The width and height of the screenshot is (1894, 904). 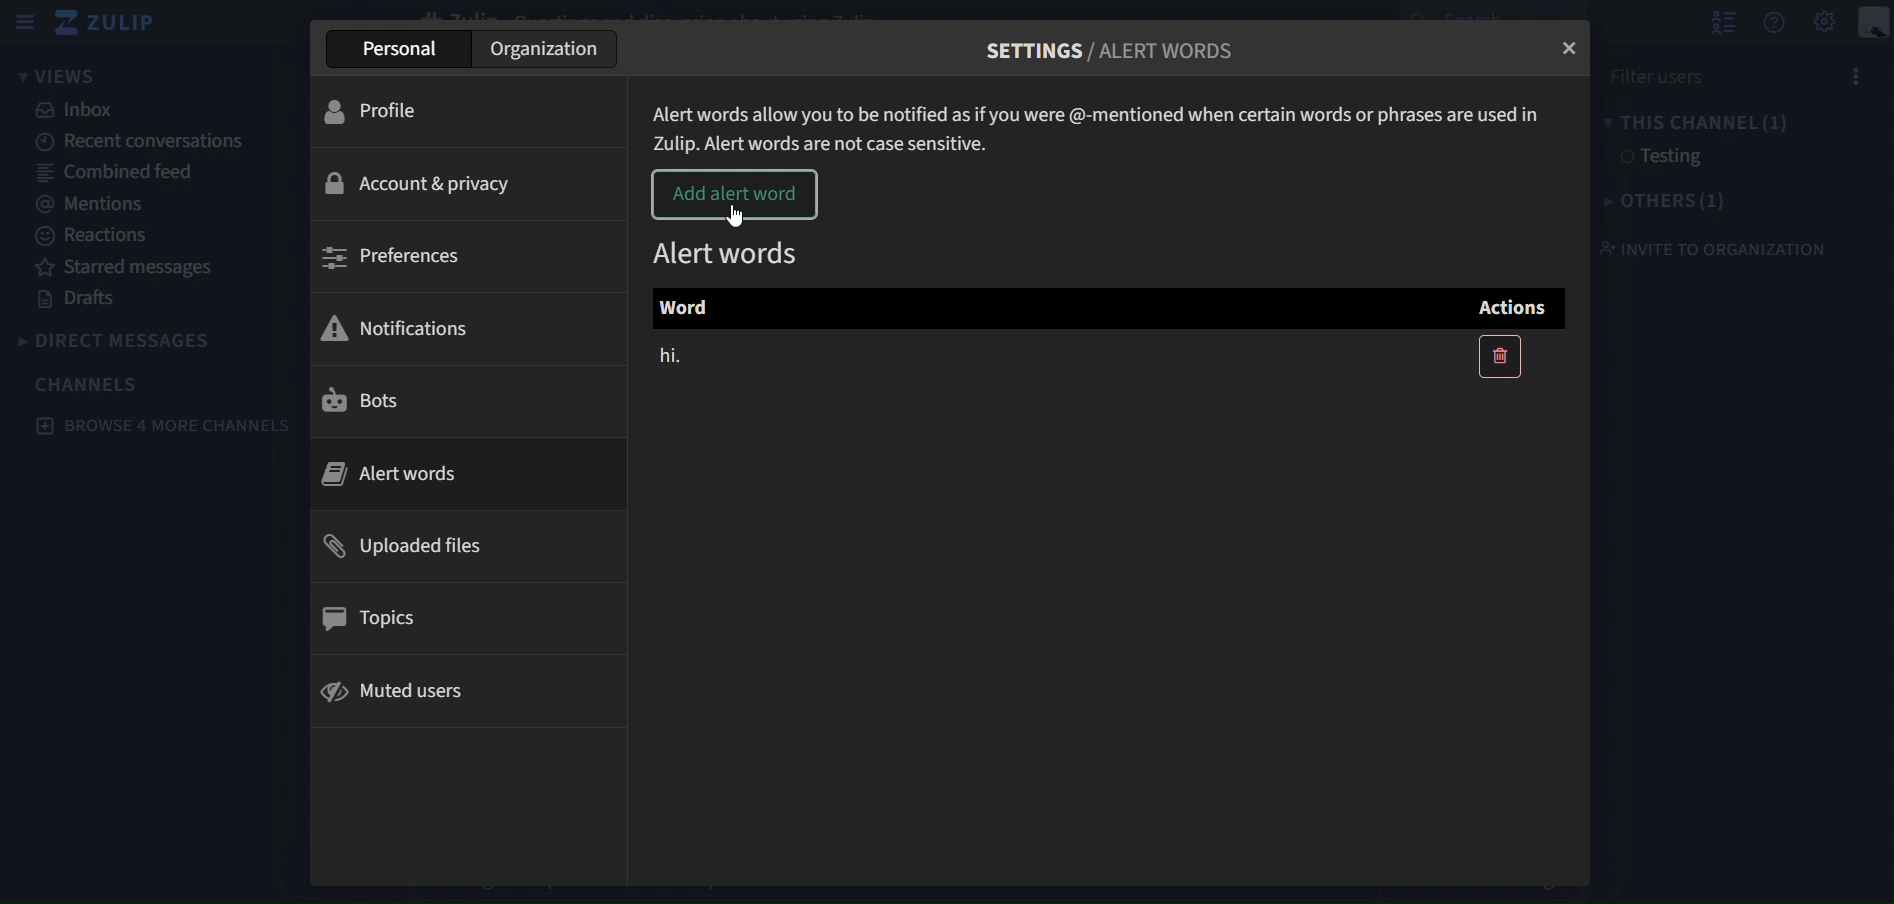 I want to click on combined feed, so click(x=123, y=174).